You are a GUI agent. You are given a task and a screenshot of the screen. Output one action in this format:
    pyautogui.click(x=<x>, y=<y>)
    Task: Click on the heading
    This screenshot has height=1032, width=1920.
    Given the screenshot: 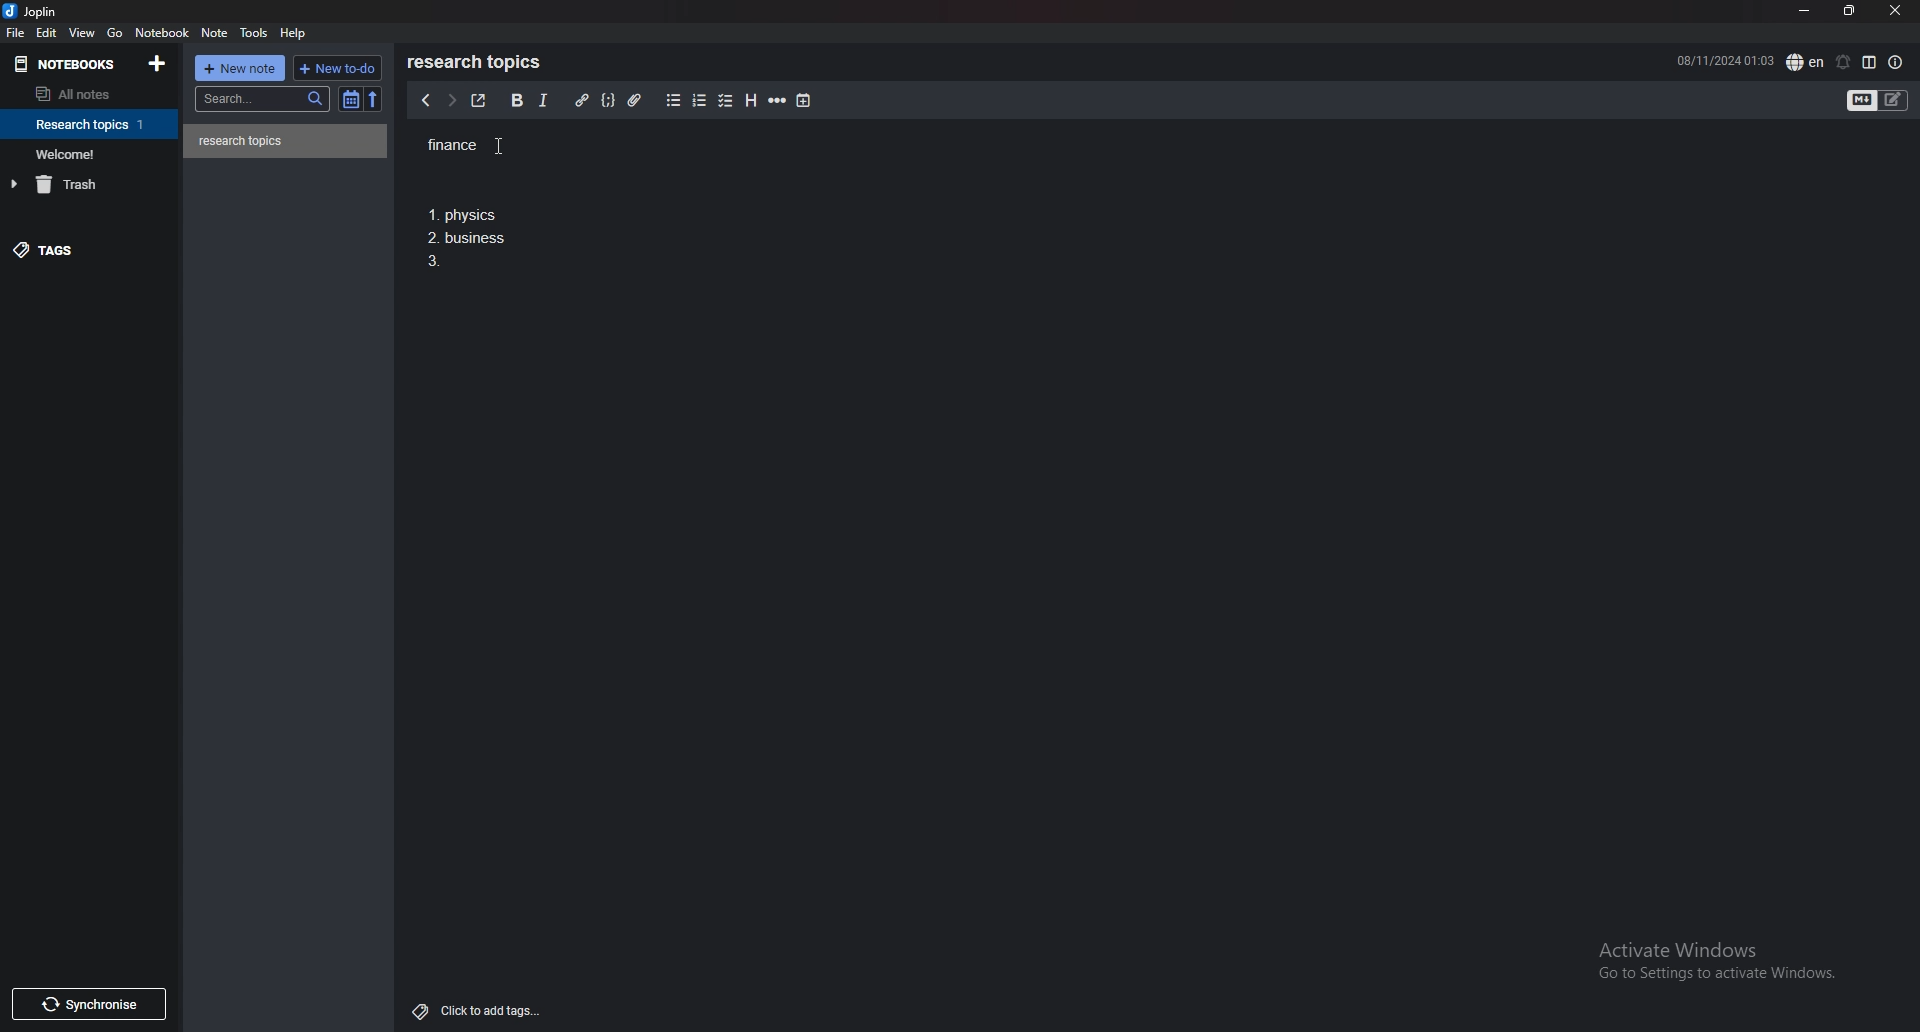 What is the action you would take?
    pyautogui.click(x=750, y=101)
    